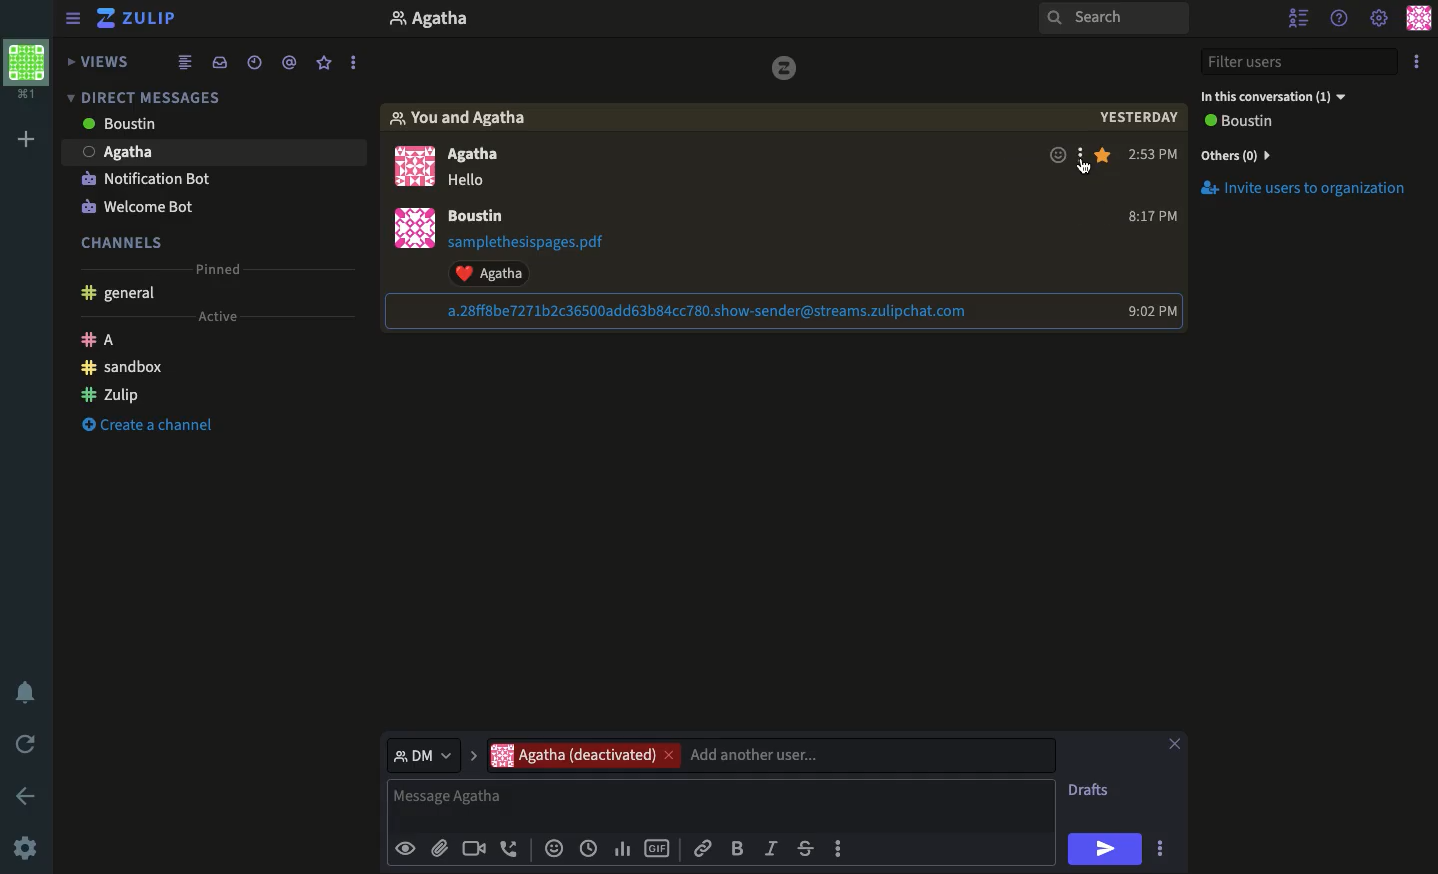 The width and height of the screenshot is (1438, 874). I want to click on Sandbox, so click(124, 368).